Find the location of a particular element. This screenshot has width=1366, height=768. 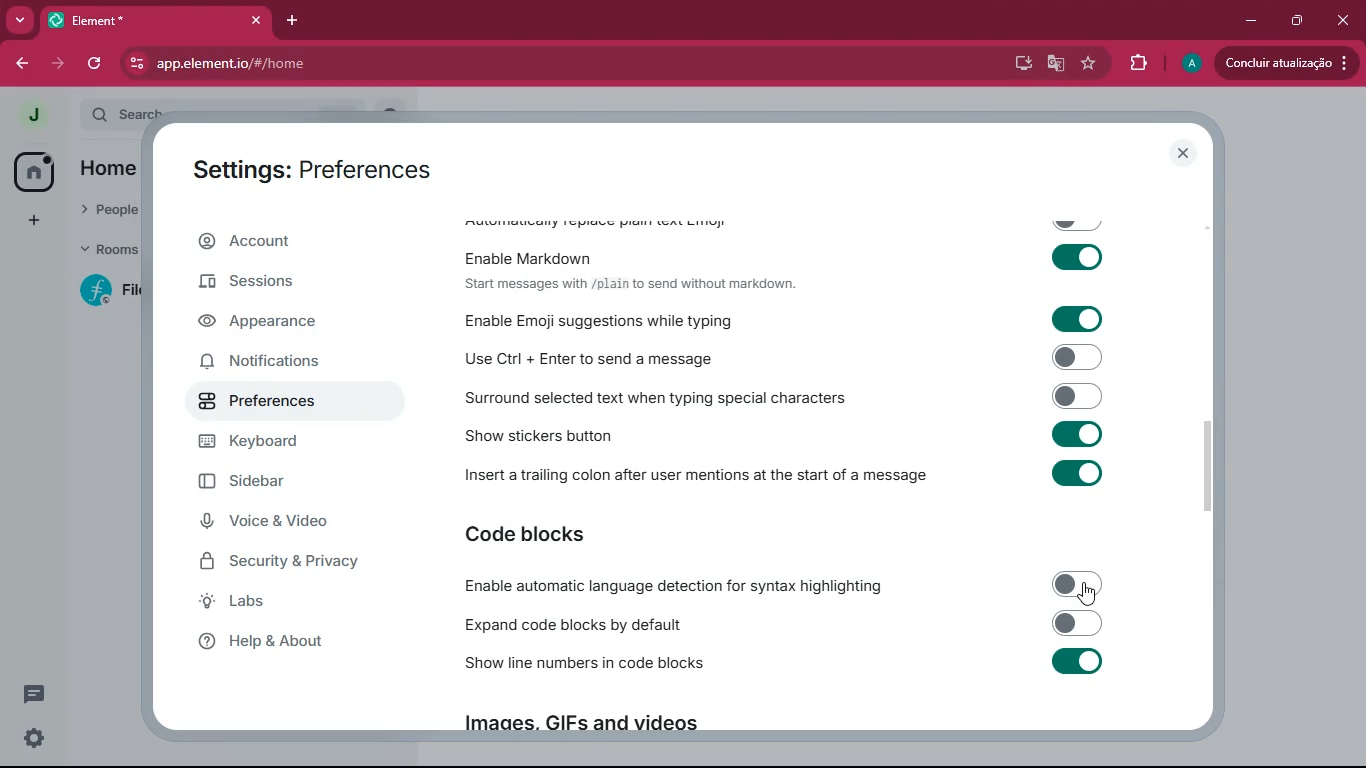

cursor is located at coordinates (1083, 594).